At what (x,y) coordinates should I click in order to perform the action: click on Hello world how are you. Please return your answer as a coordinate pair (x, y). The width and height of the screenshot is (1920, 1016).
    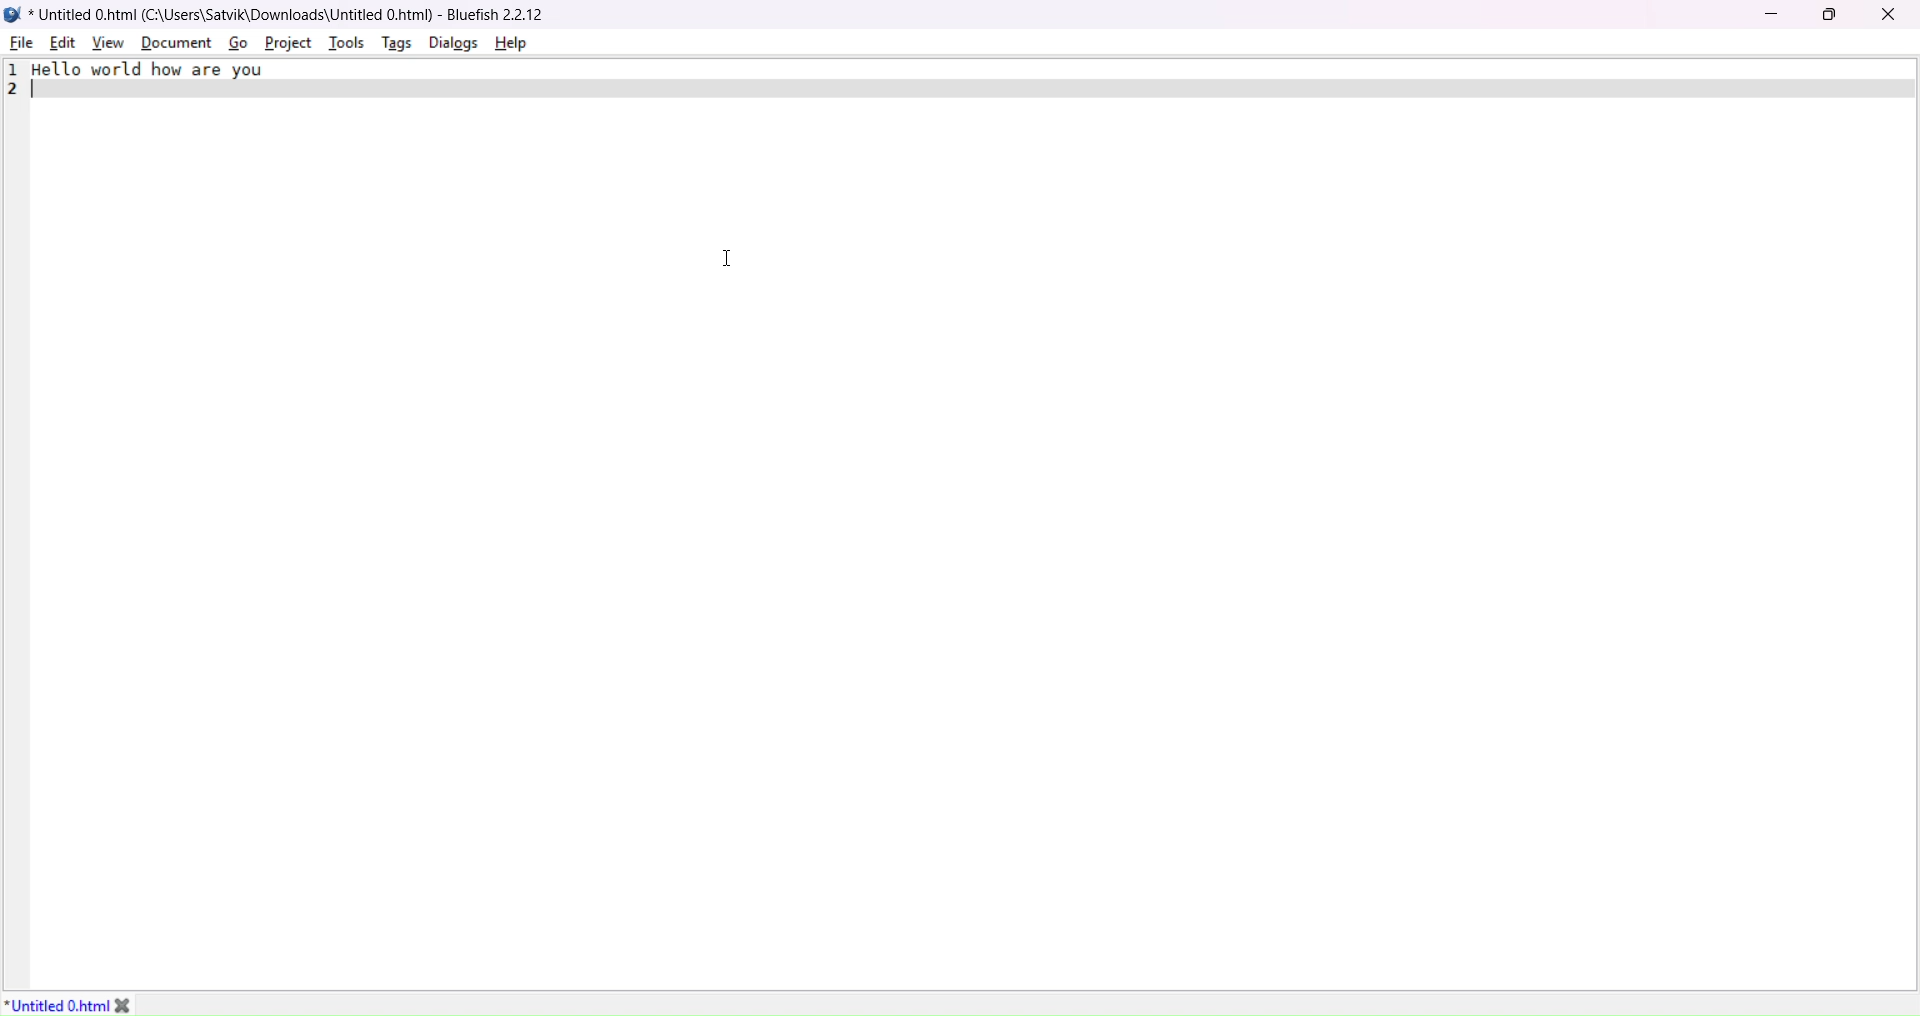
    Looking at the image, I should click on (165, 73).